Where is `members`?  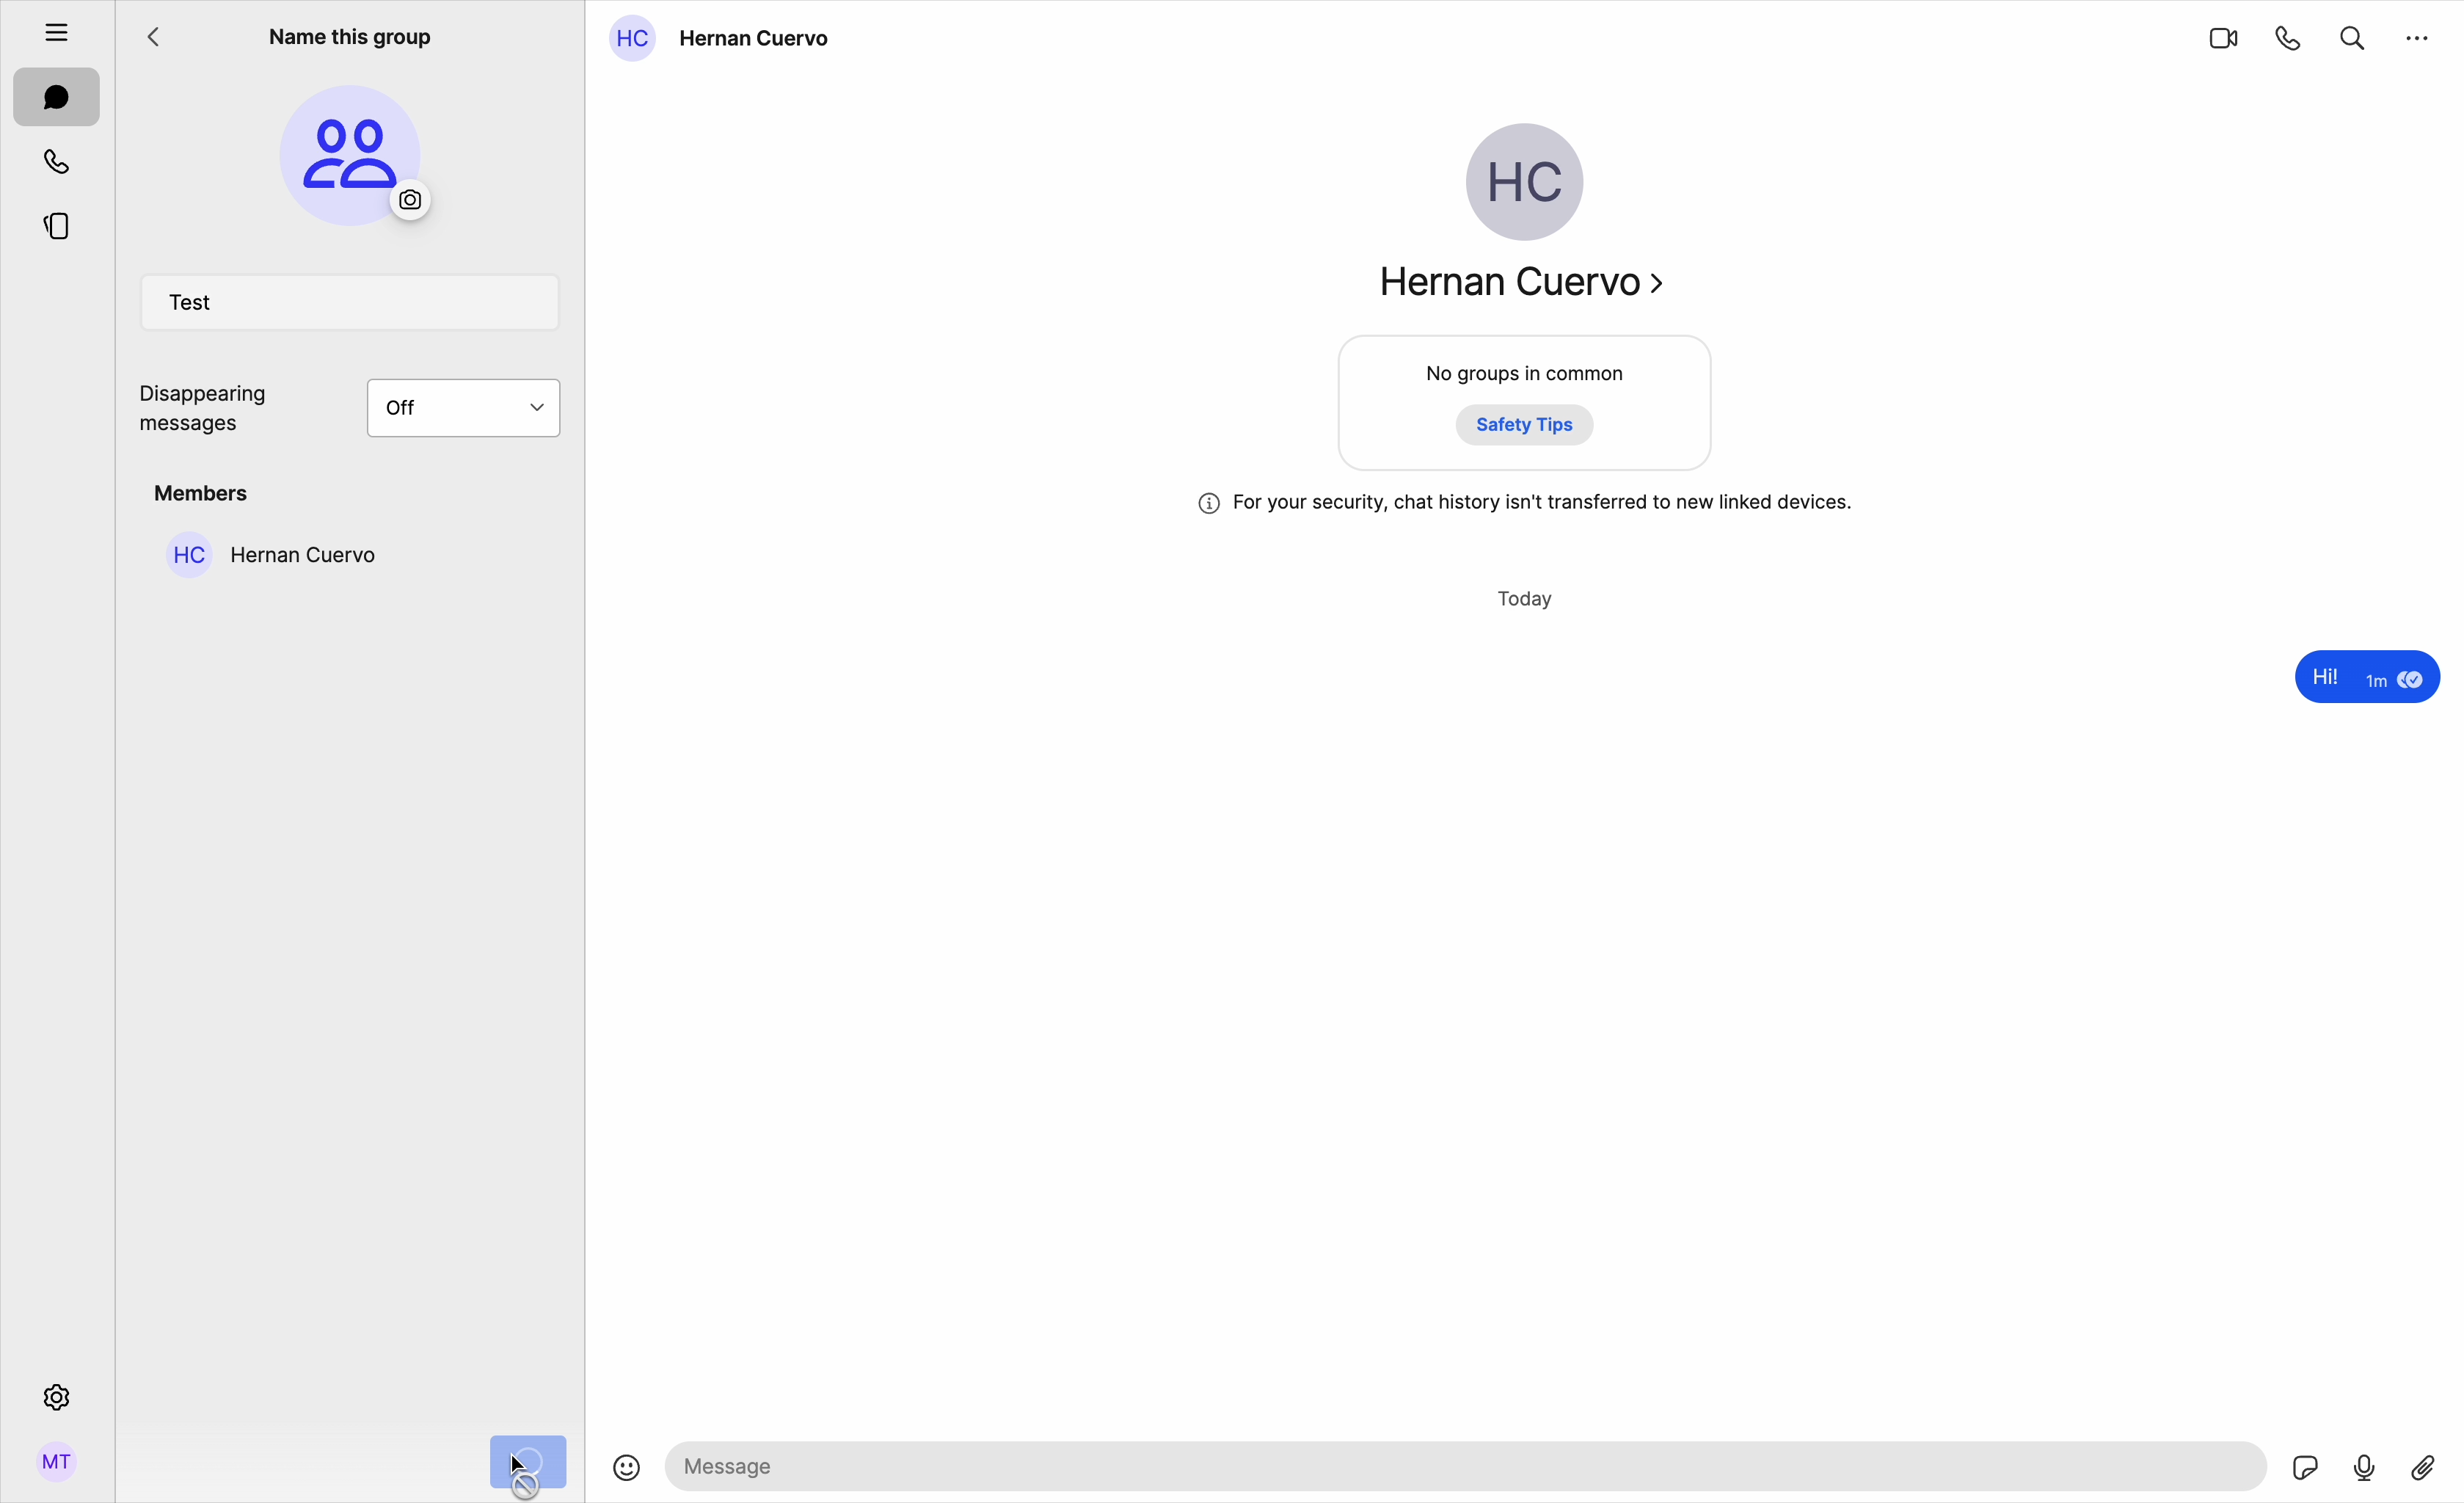
members is located at coordinates (206, 493).